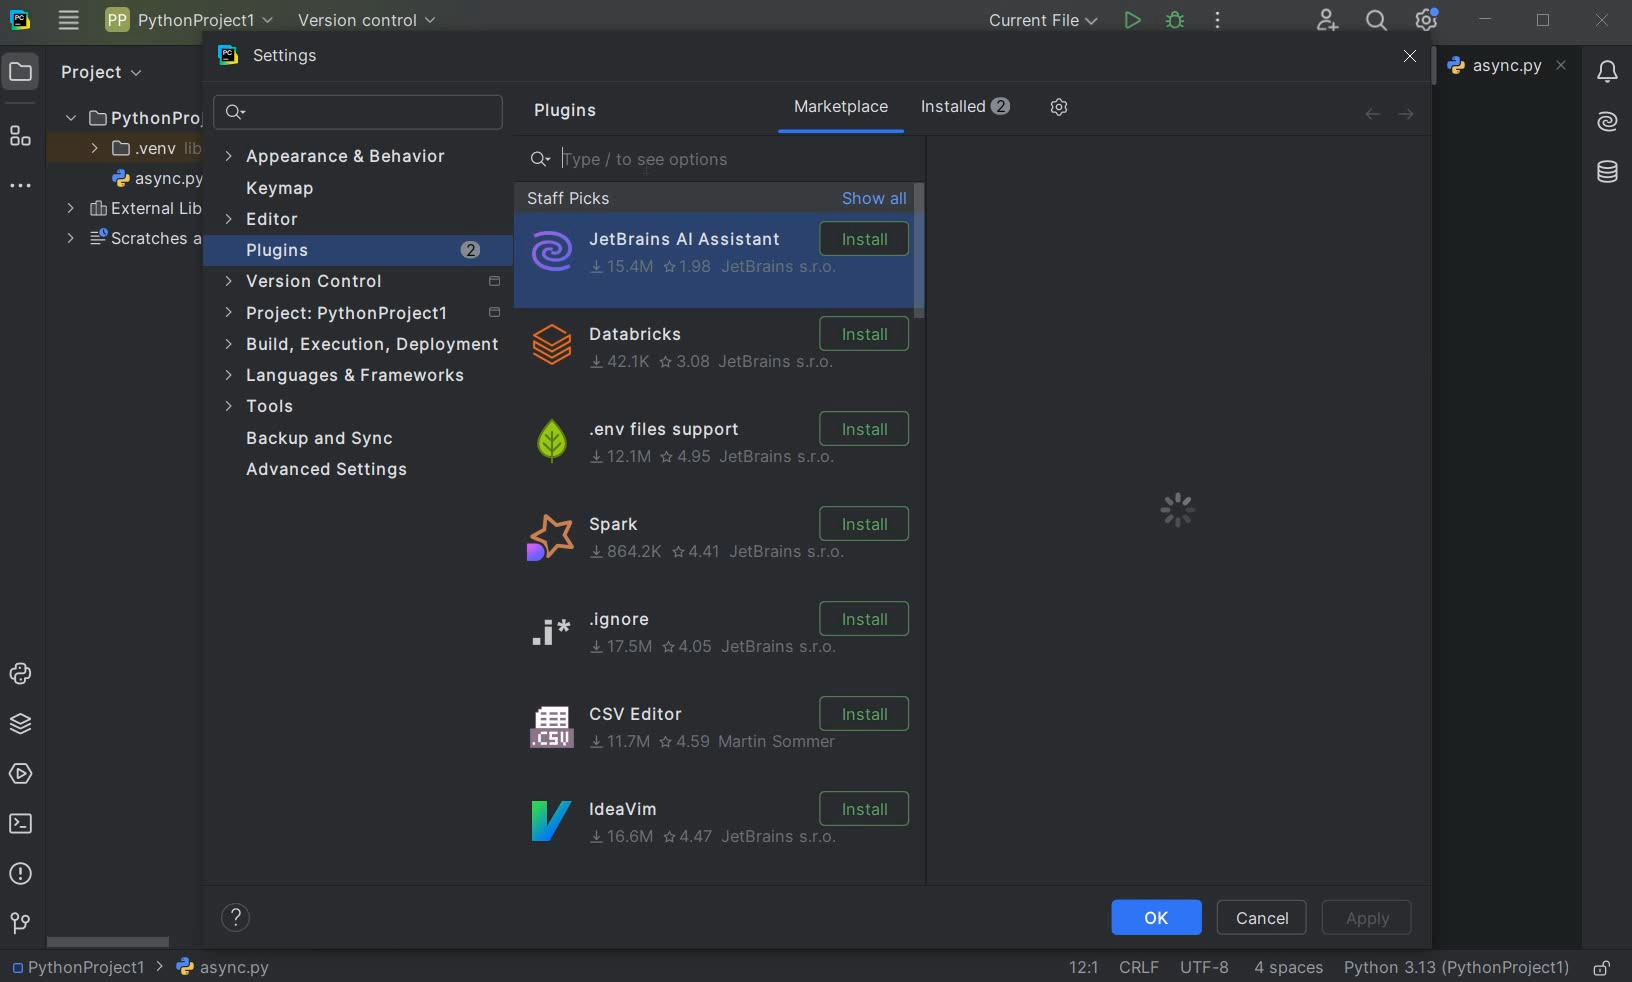  I want to click on back, so click(1371, 114).